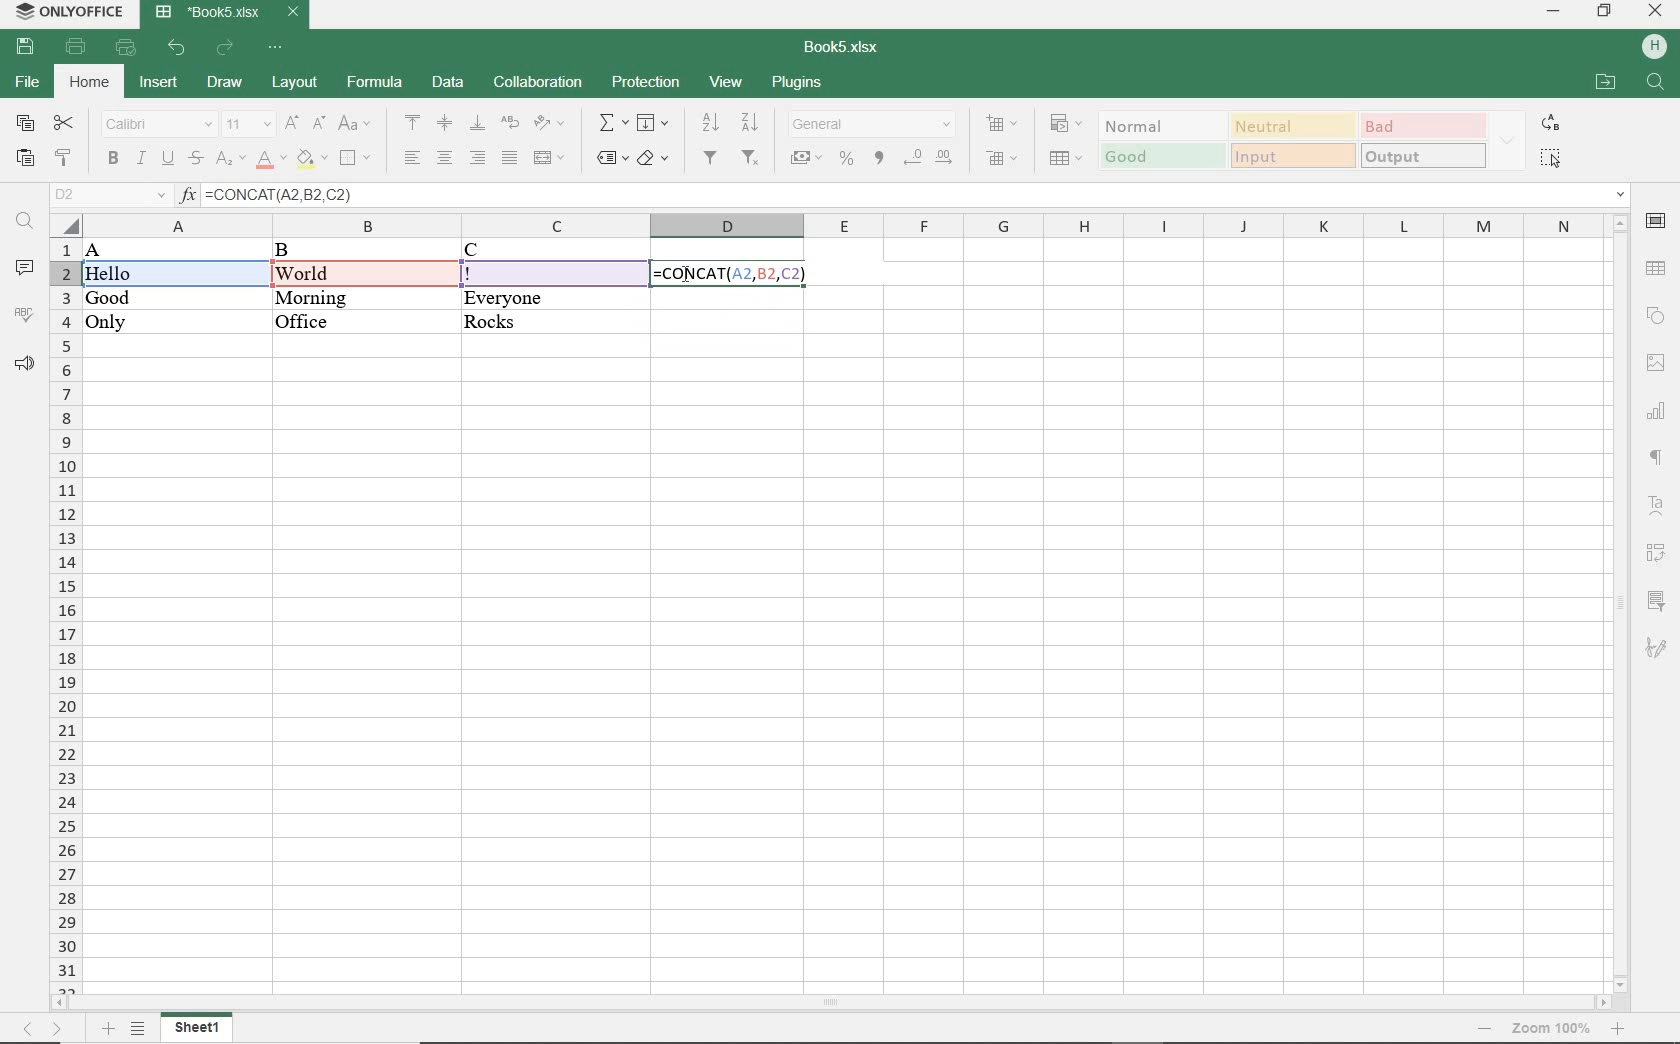 This screenshot has width=1680, height=1044. Describe the element at coordinates (550, 159) in the screenshot. I see `MERGE & CENTER` at that location.